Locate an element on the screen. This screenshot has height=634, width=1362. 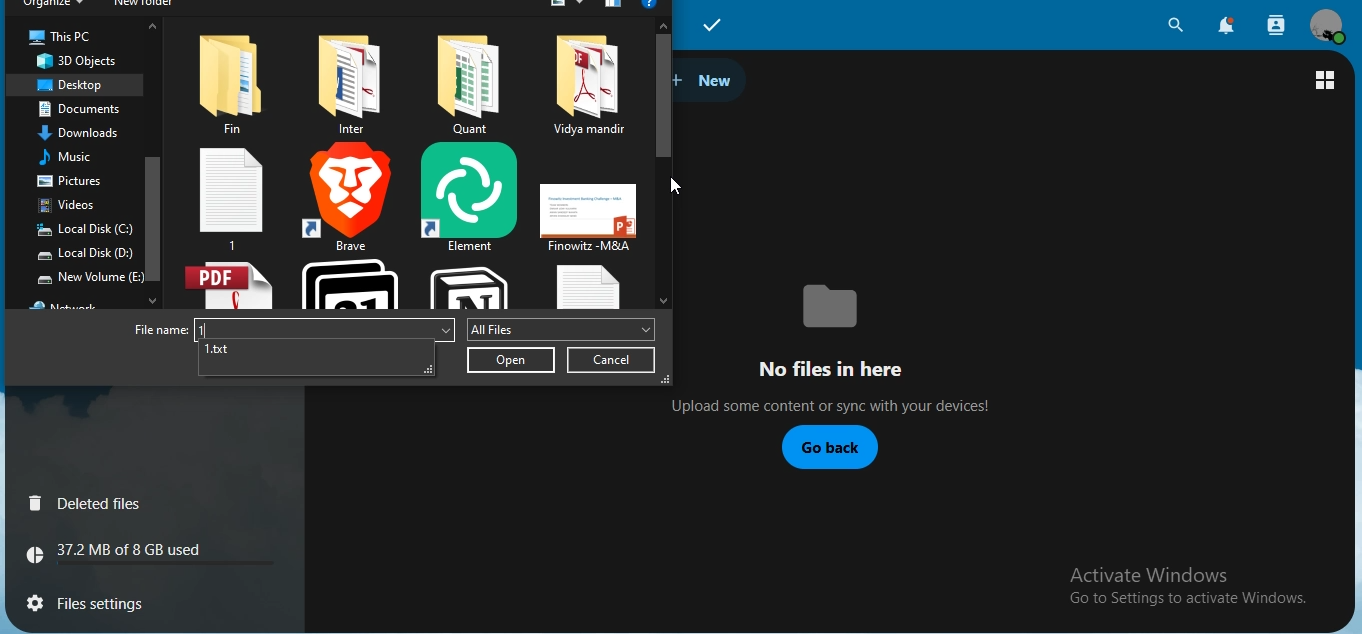
scroll bar is located at coordinates (154, 213).